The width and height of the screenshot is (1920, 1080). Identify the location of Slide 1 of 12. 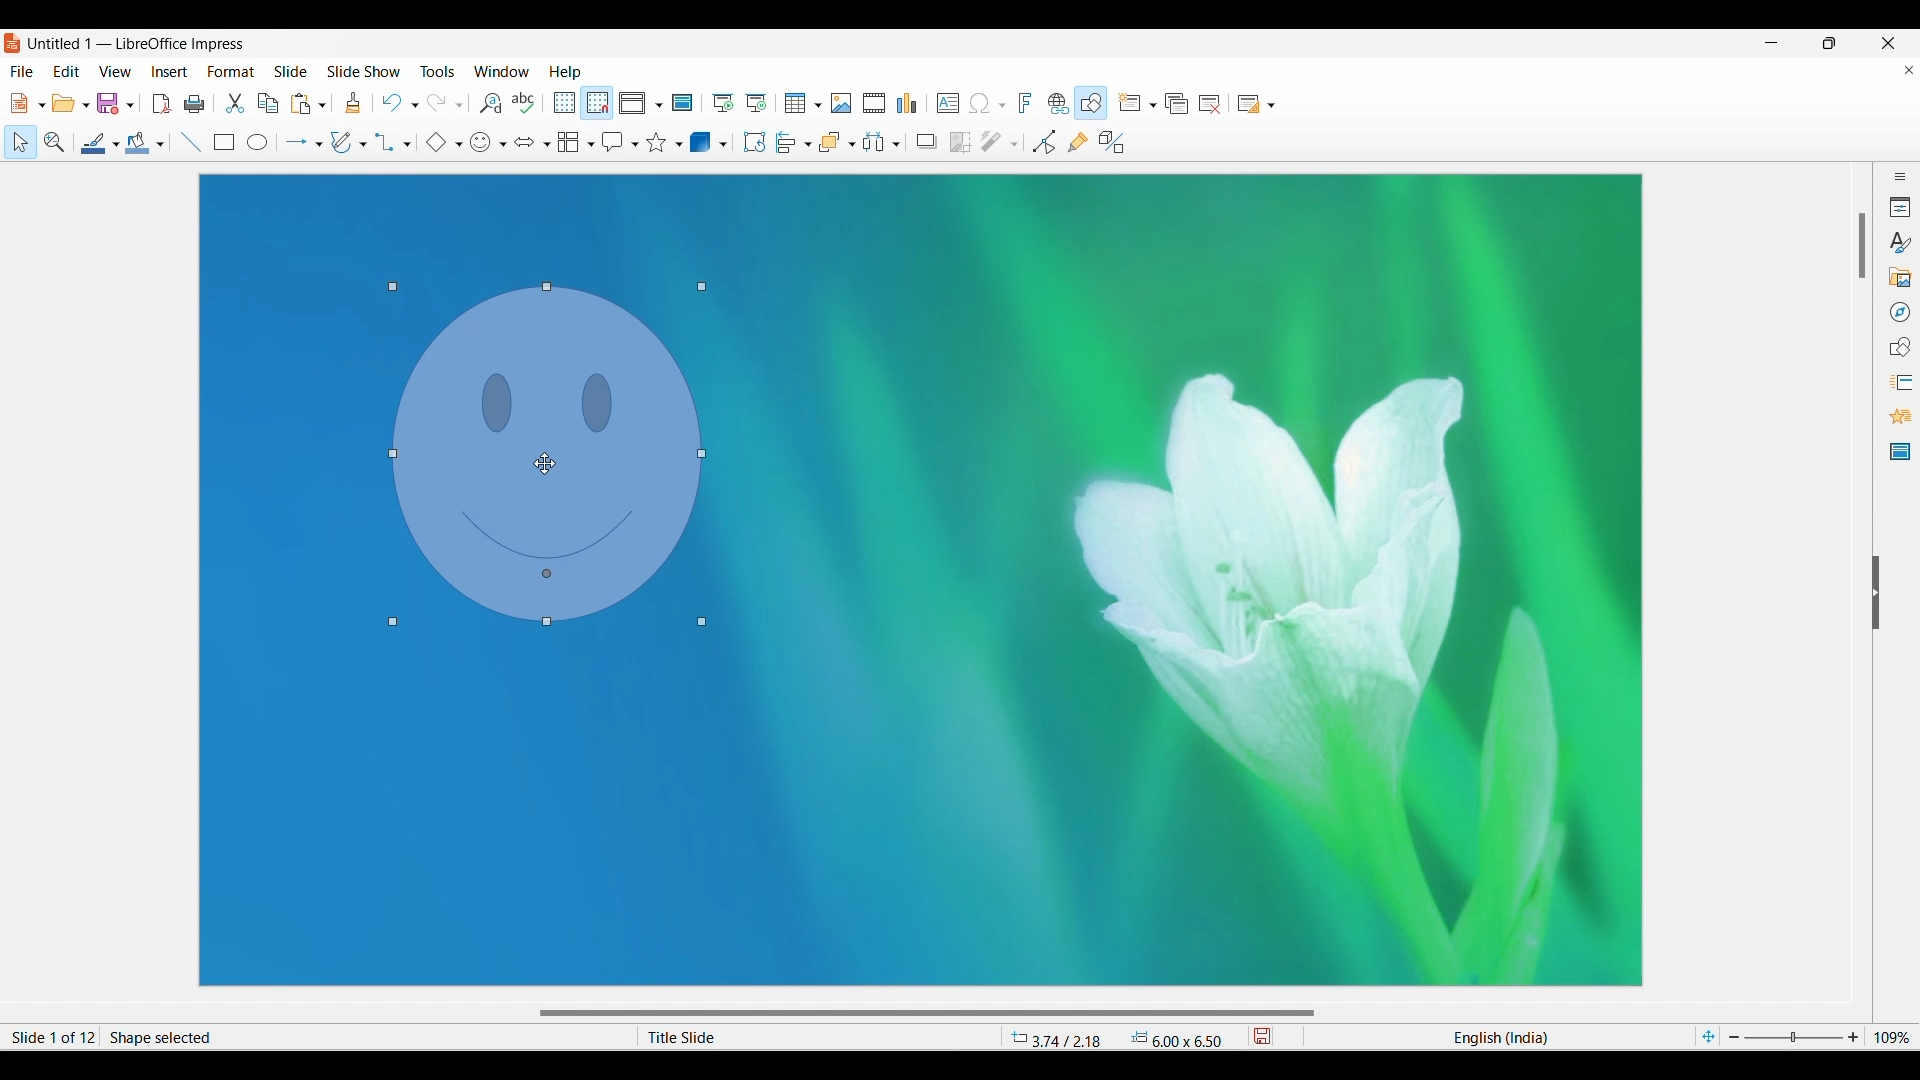
(50, 1037).